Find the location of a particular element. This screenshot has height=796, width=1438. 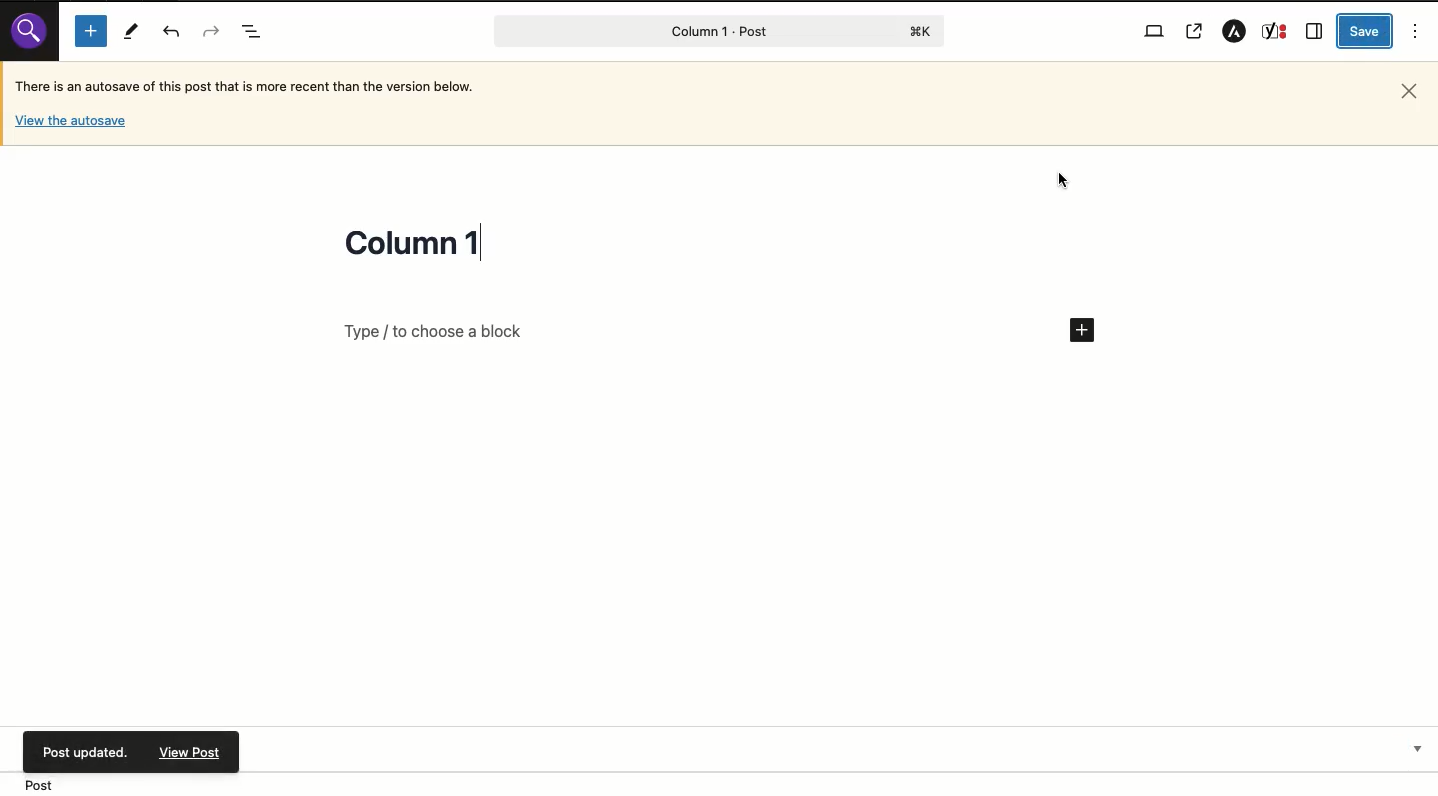

 is located at coordinates (70, 122).